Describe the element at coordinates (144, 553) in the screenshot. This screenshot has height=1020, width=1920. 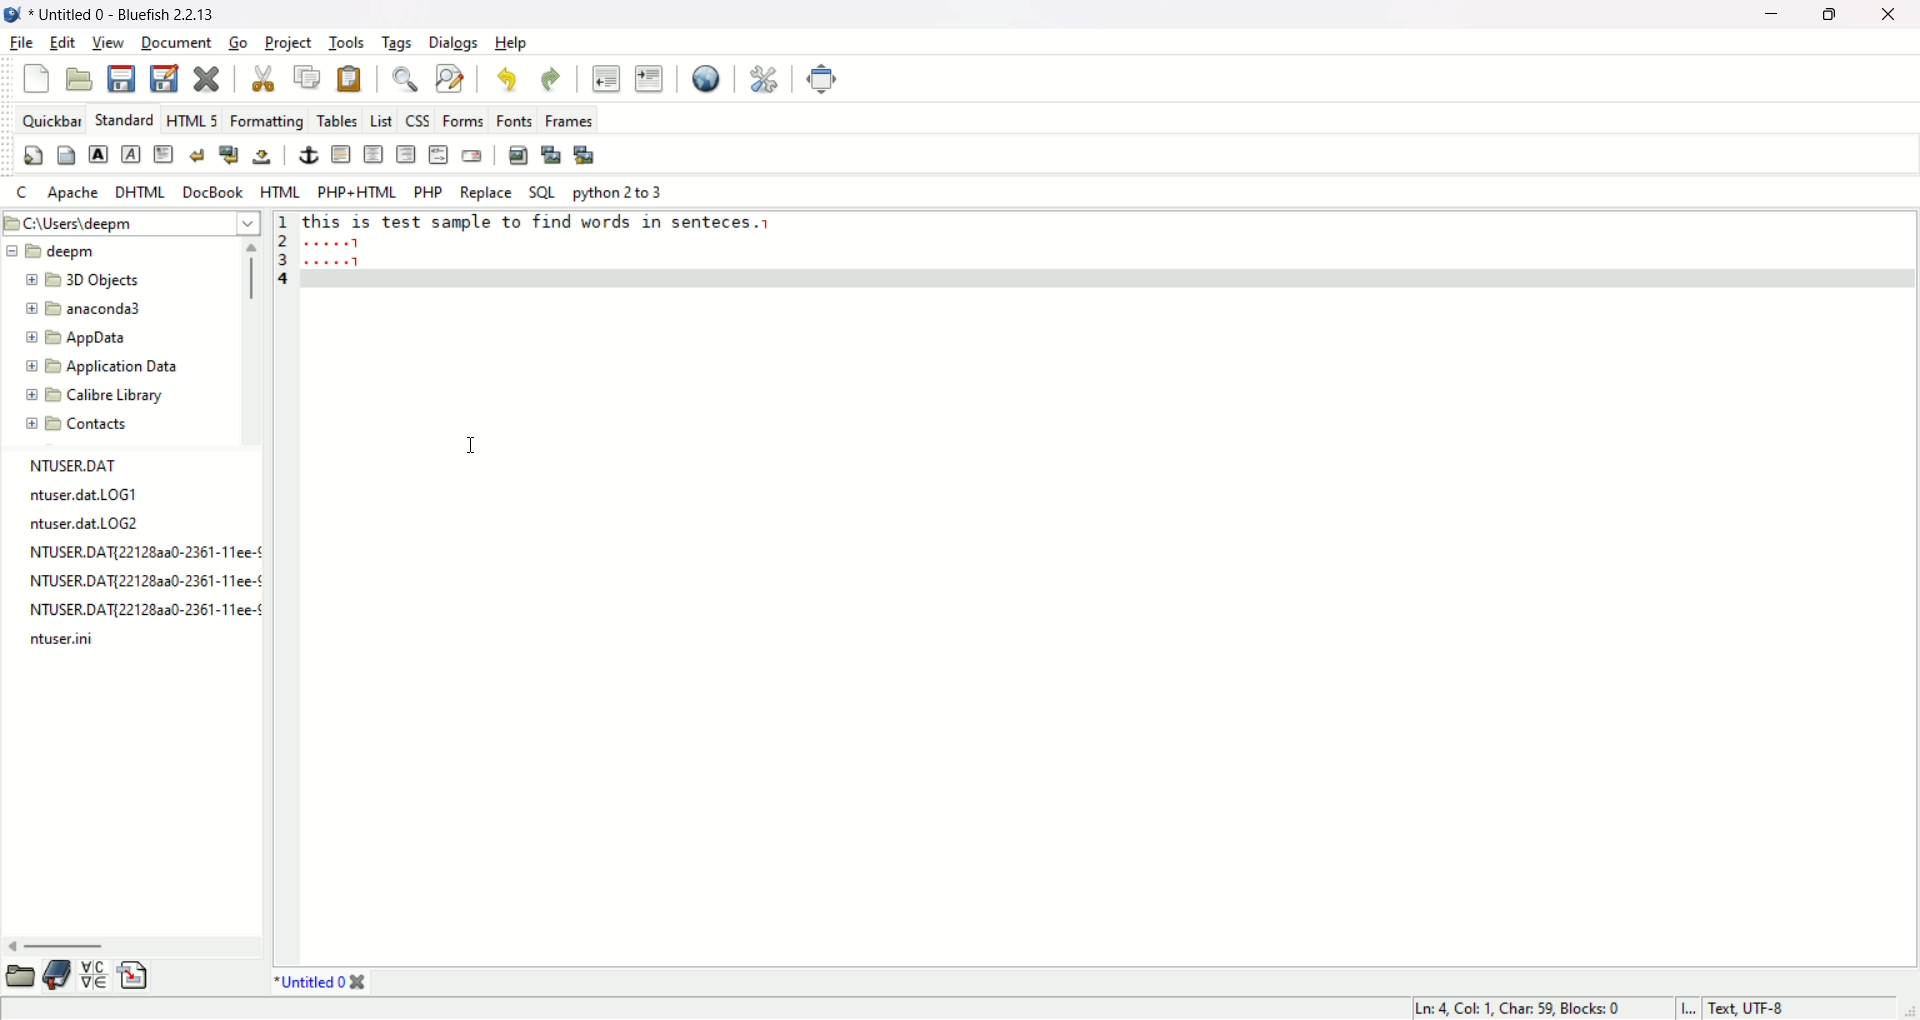
I see `NTUSER.DAT{221283a0-2361-11ee-` at that location.